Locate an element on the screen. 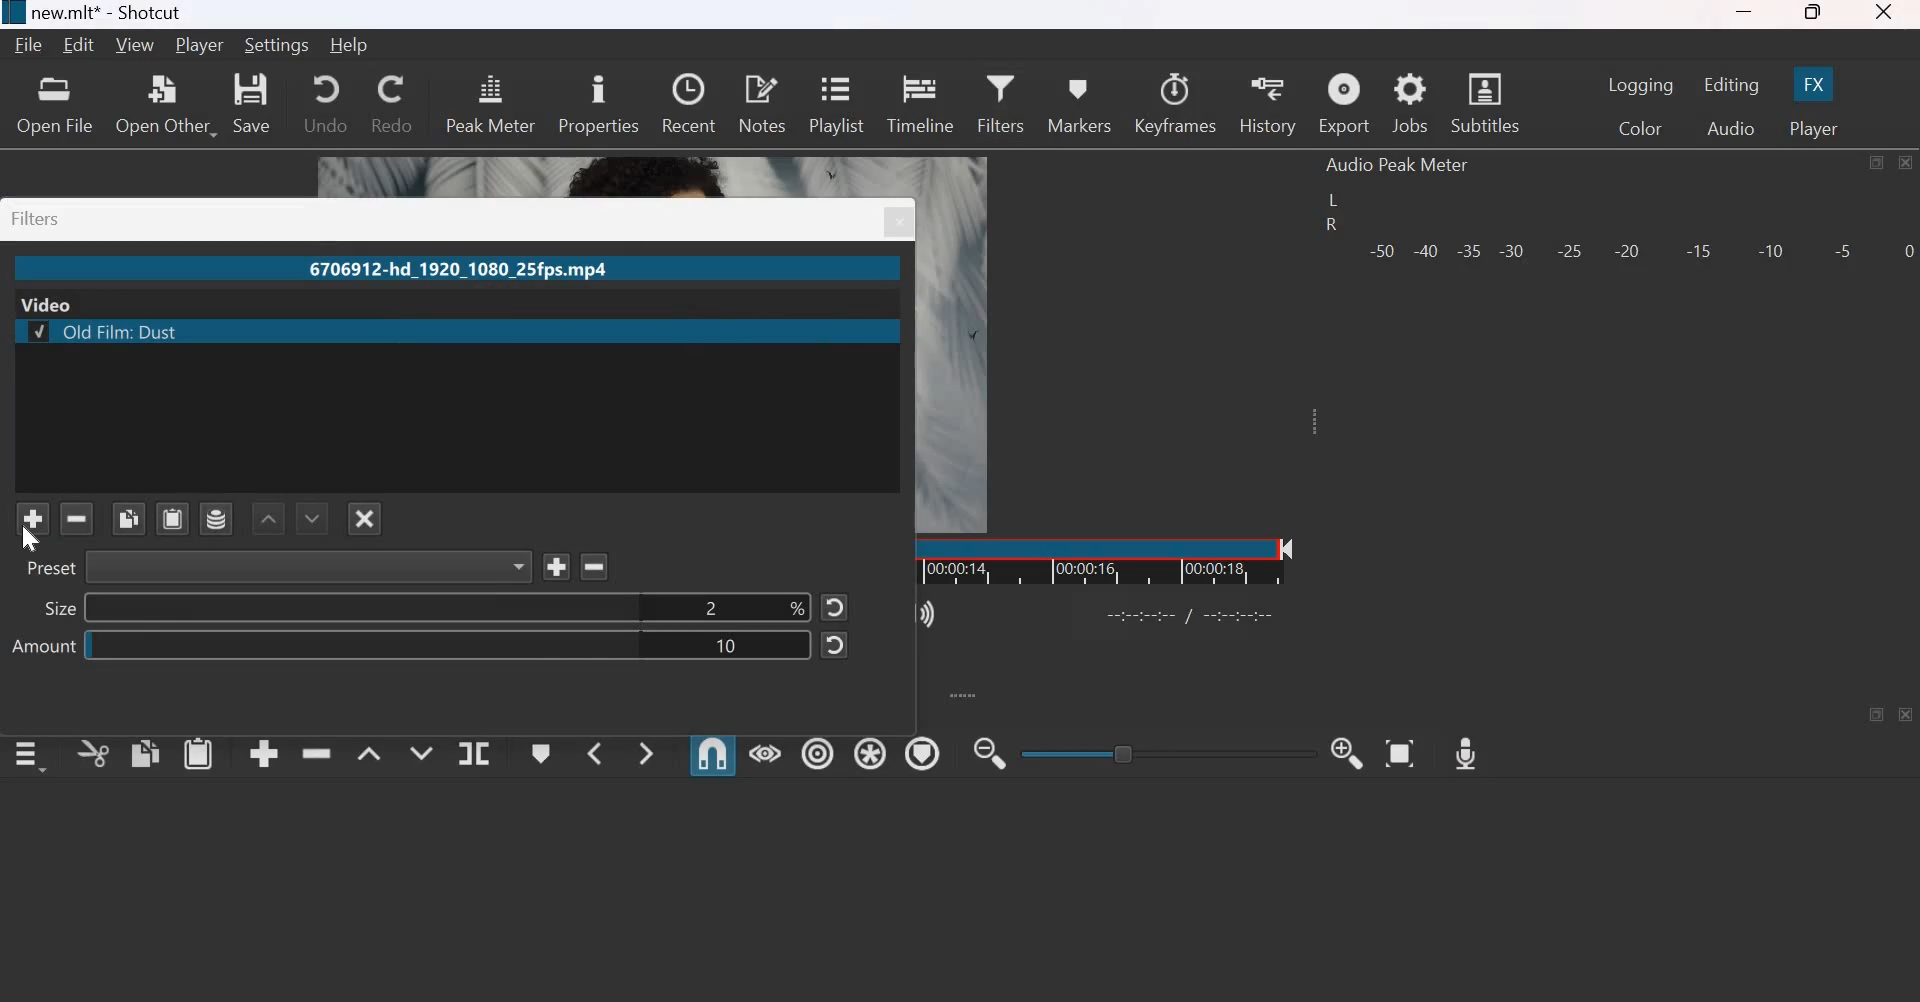  % is located at coordinates (798, 606).